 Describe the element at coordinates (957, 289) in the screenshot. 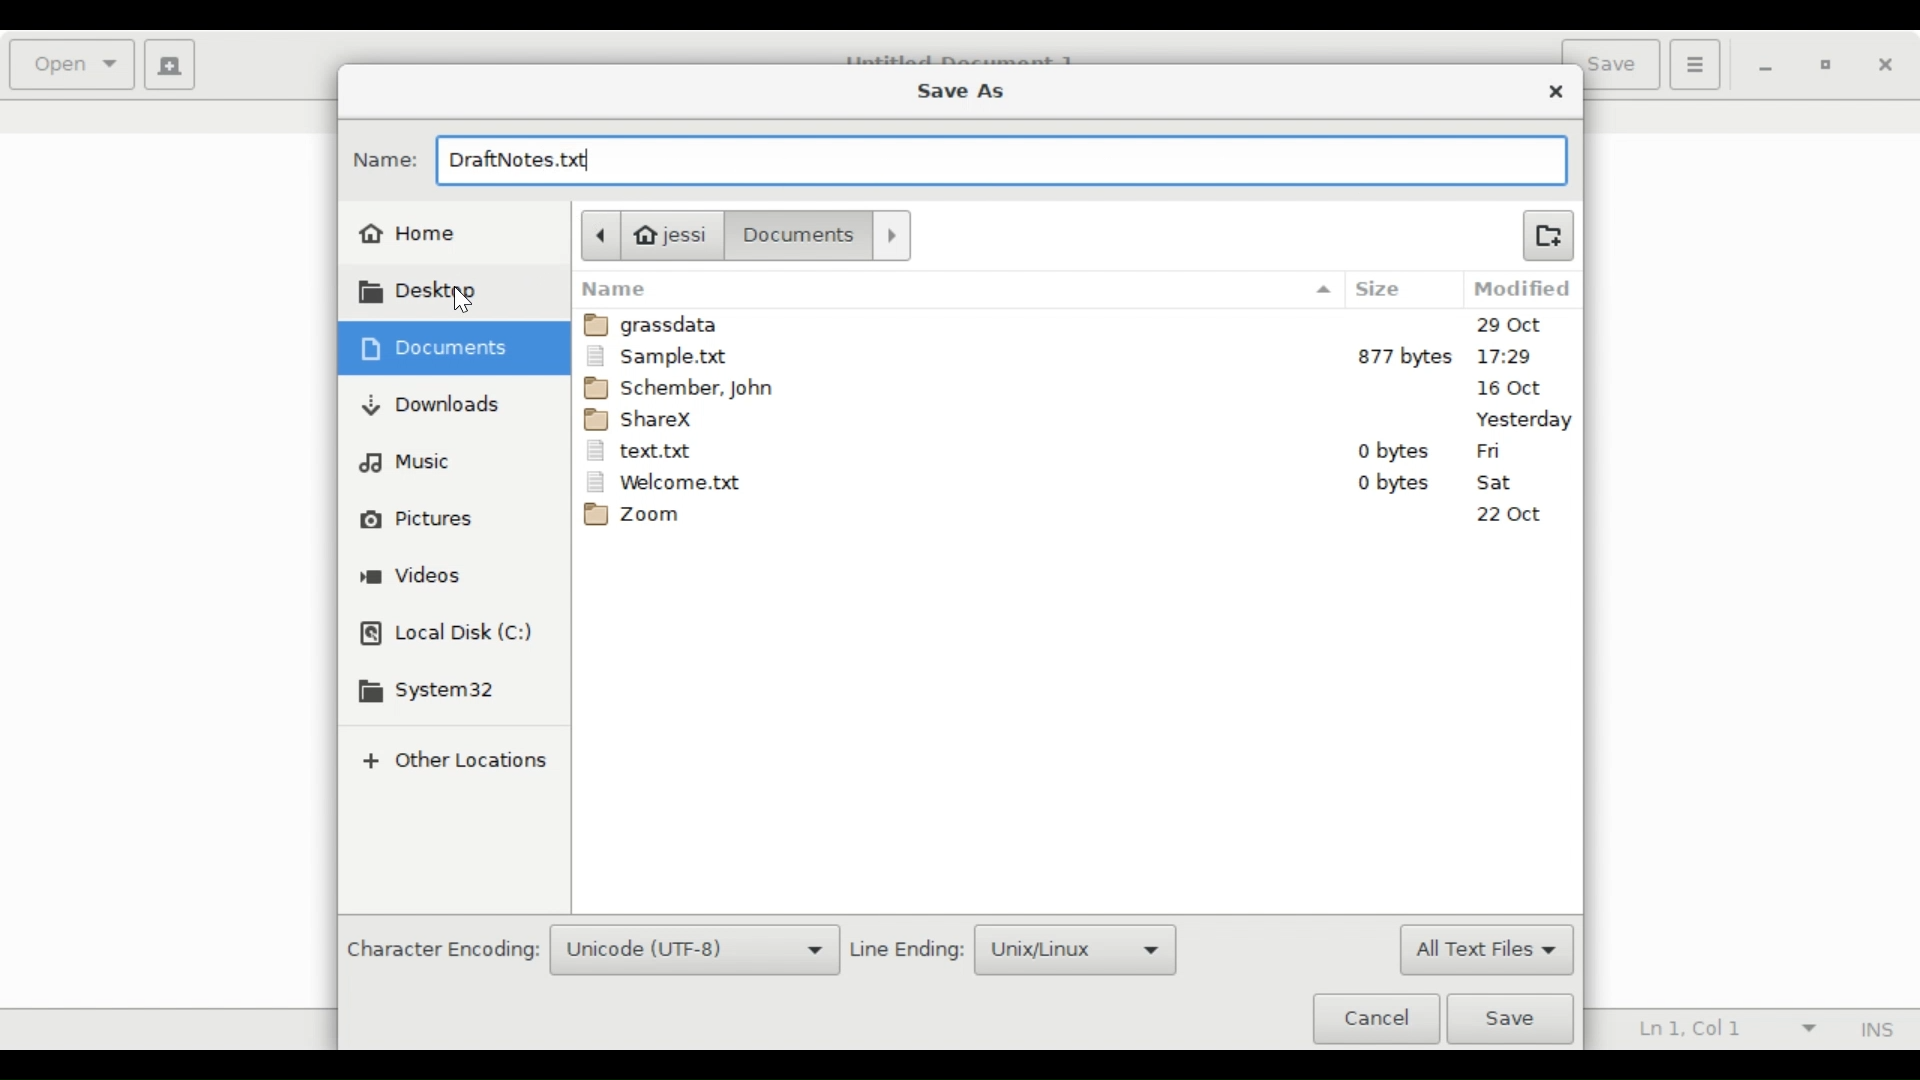

I see `Name` at that location.